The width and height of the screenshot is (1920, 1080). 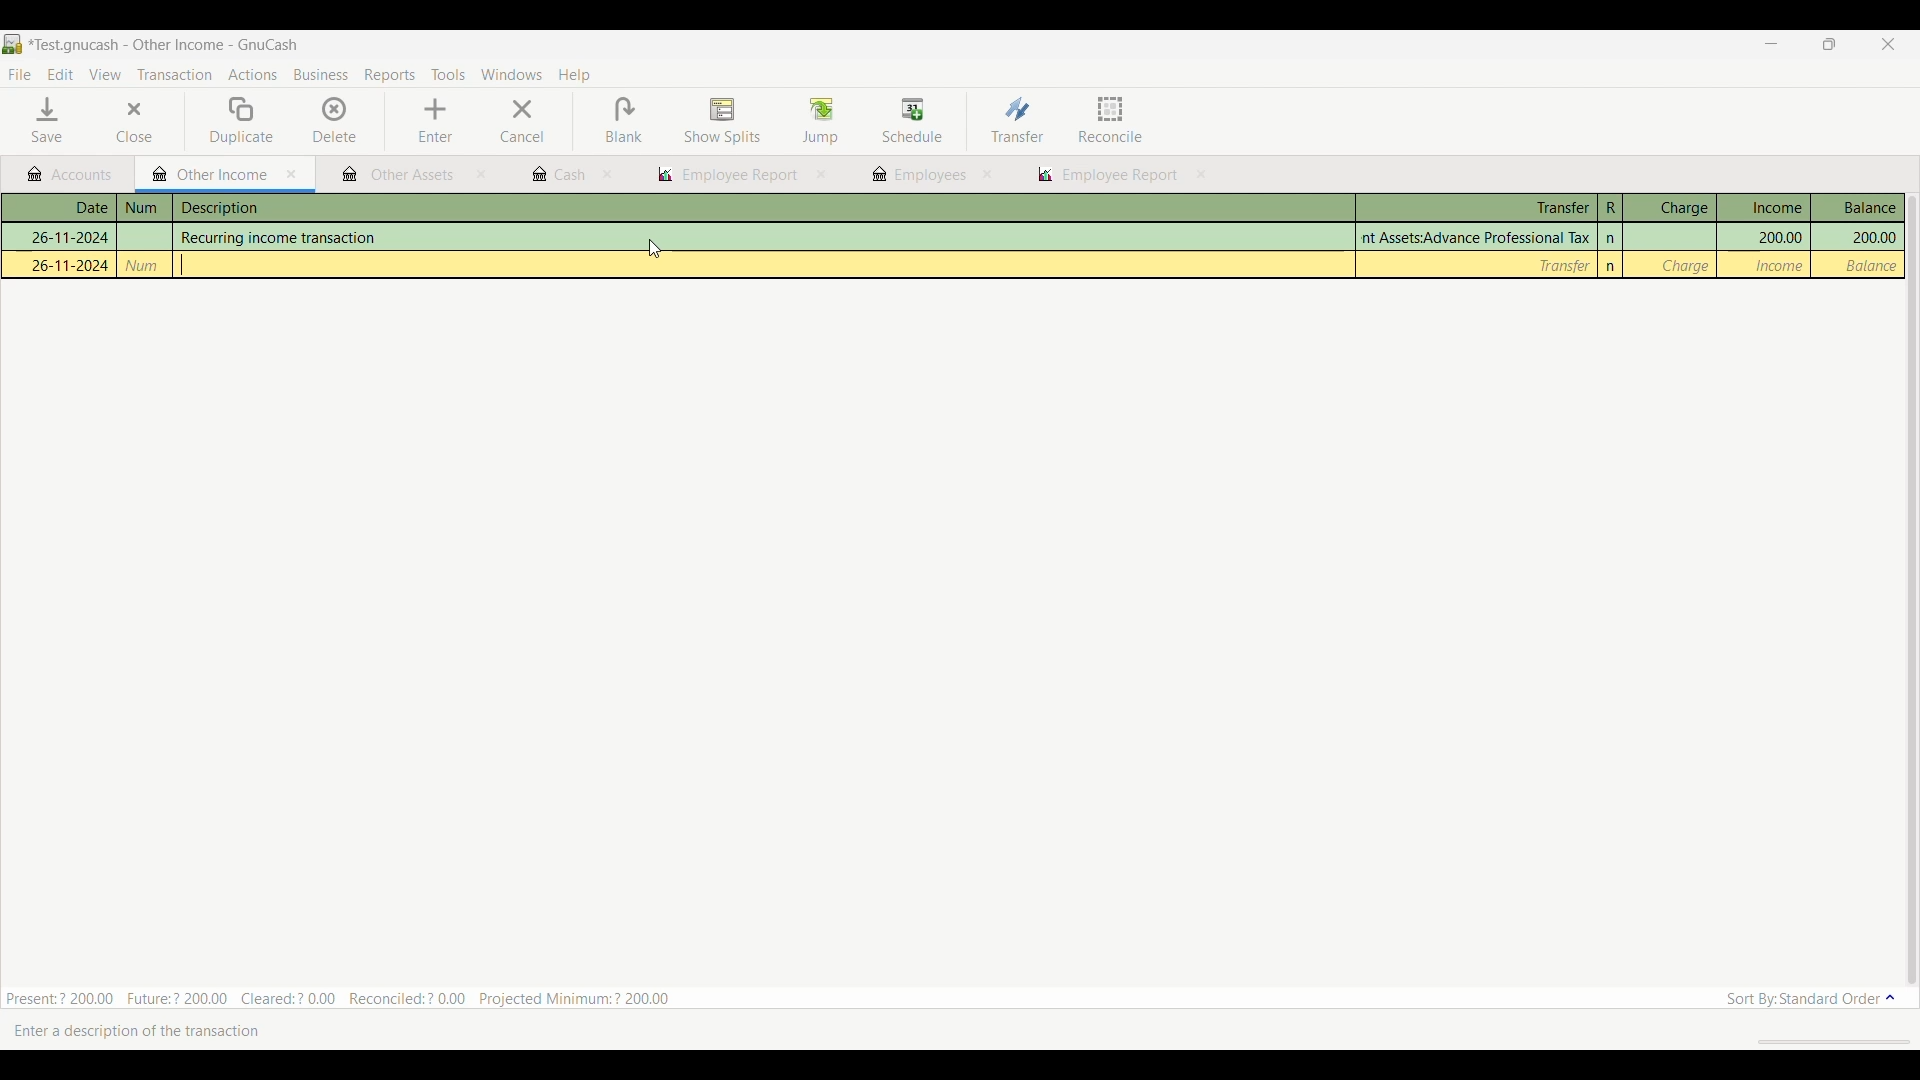 What do you see at coordinates (164, 46) in the screenshot?
I see `Project and software name ` at bounding box center [164, 46].